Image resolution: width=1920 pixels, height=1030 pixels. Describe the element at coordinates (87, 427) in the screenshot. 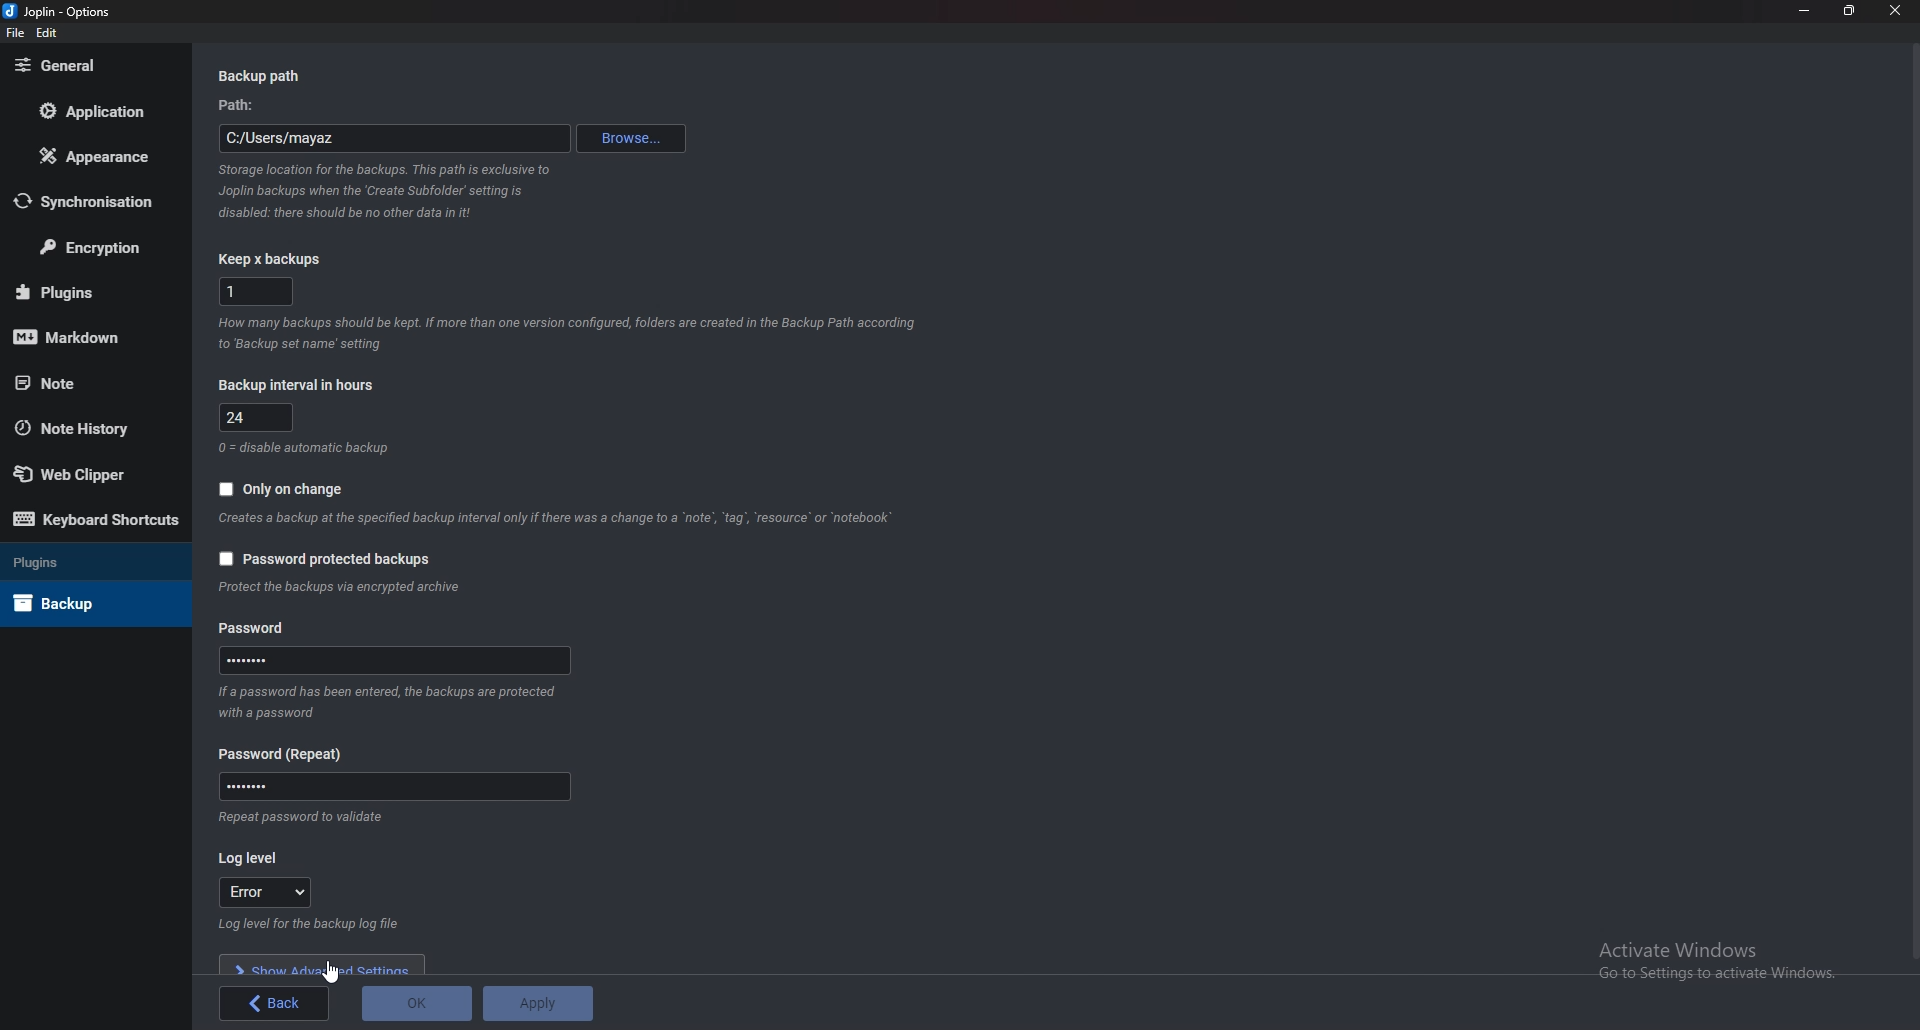

I see `Note history` at that location.